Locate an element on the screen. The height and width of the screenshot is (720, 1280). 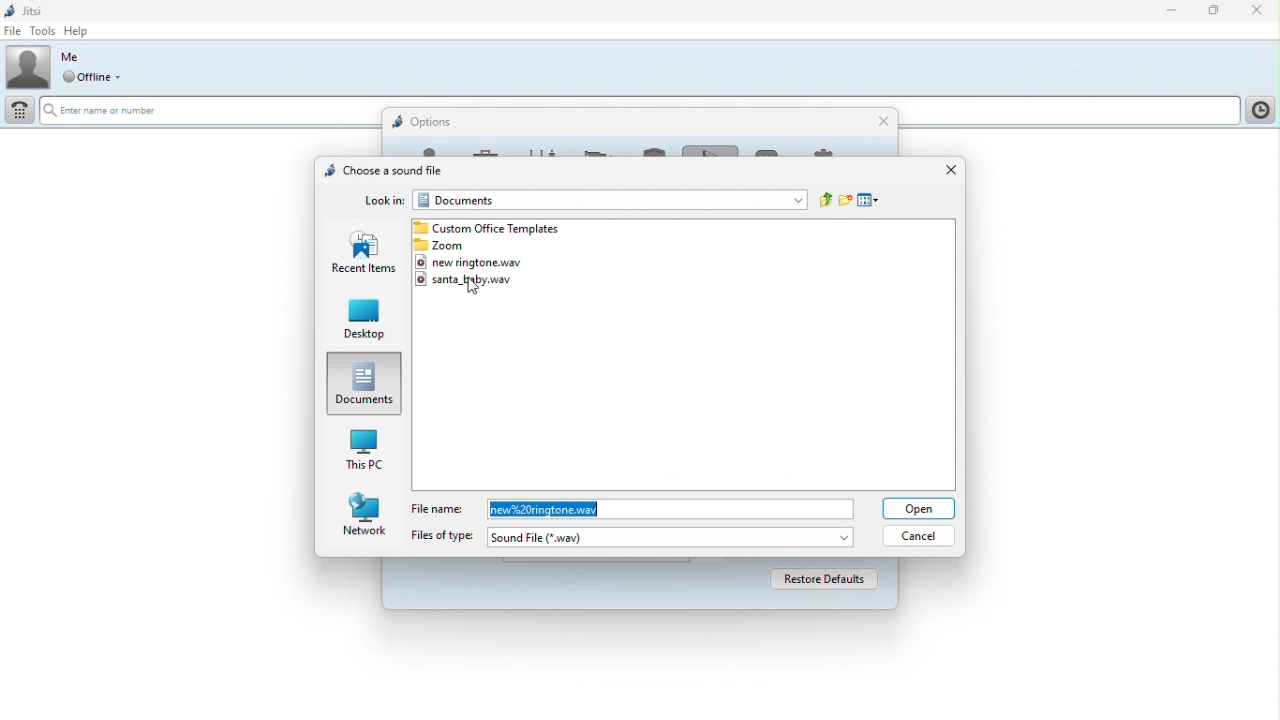
view / organize   is located at coordinates (867, 199).